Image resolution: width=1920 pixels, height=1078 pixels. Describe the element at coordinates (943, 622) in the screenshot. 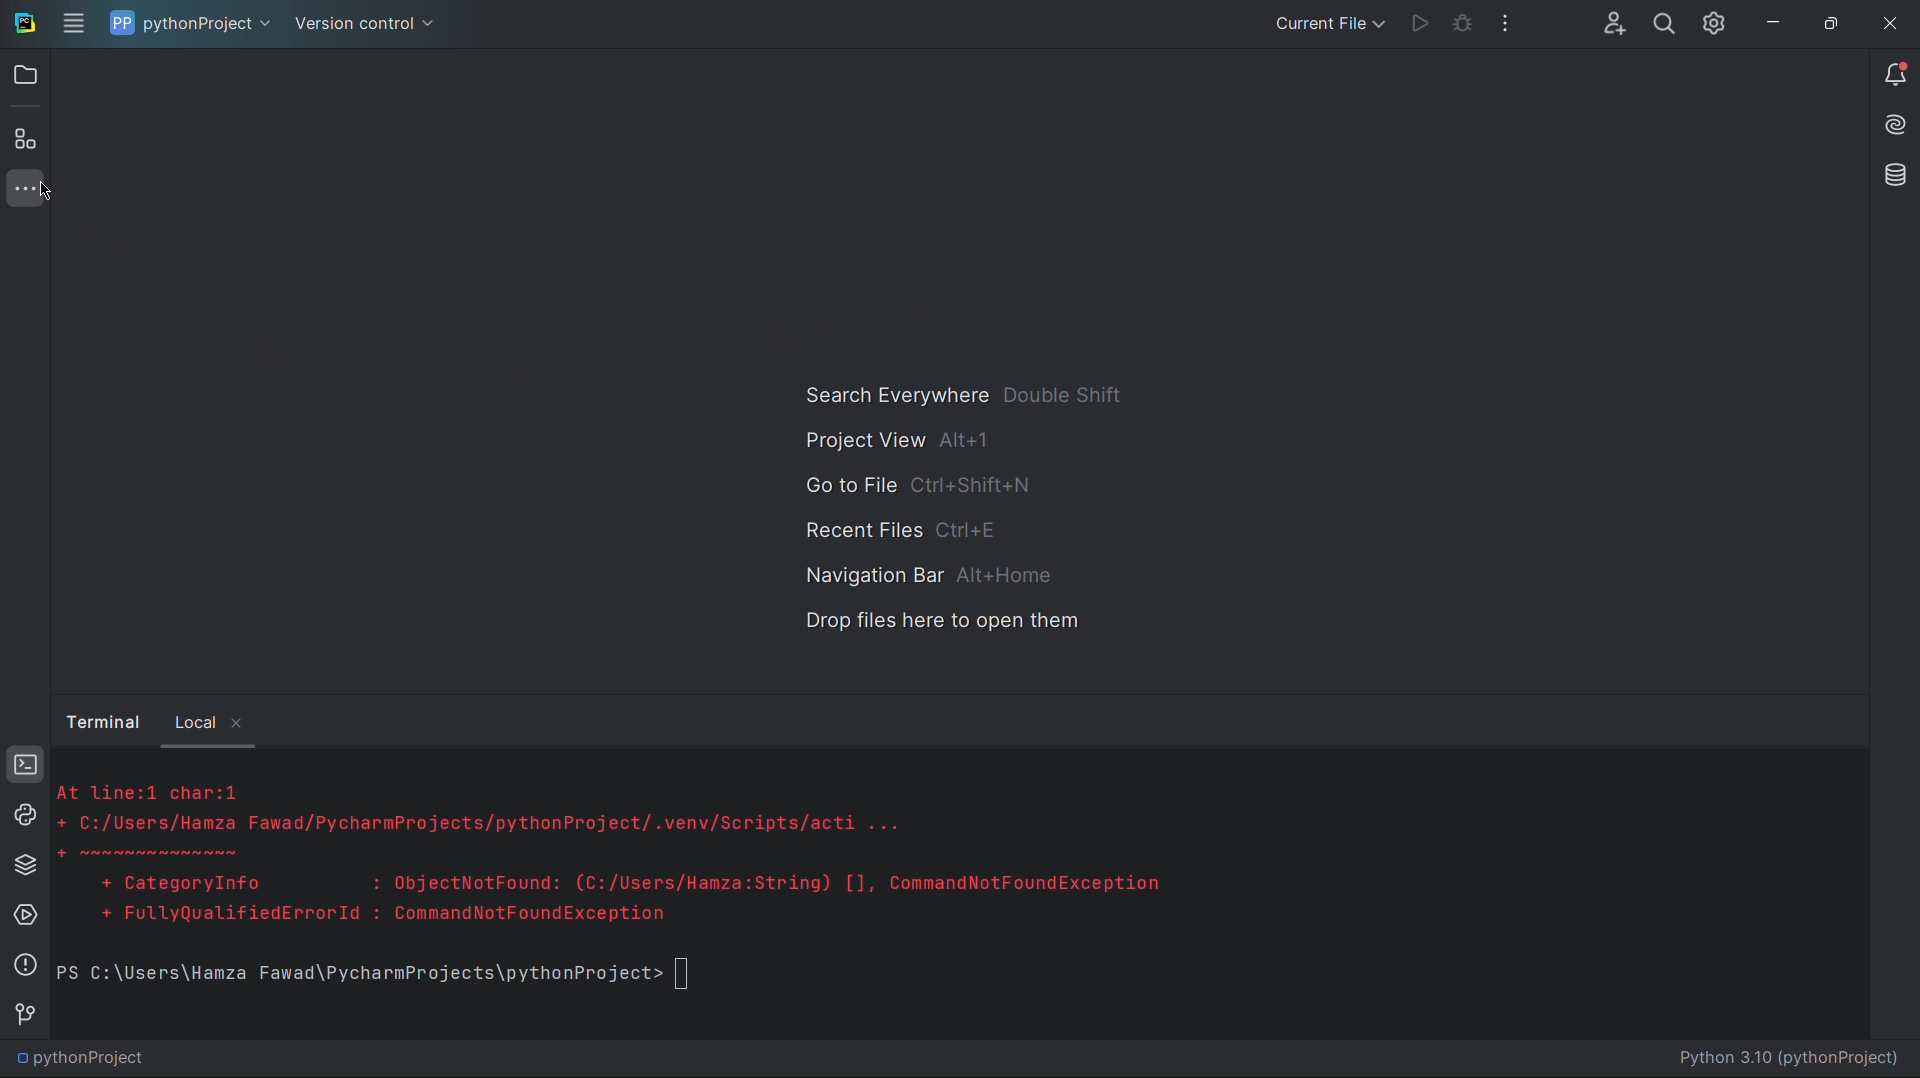

I see `Drop files here to open them` at that location.